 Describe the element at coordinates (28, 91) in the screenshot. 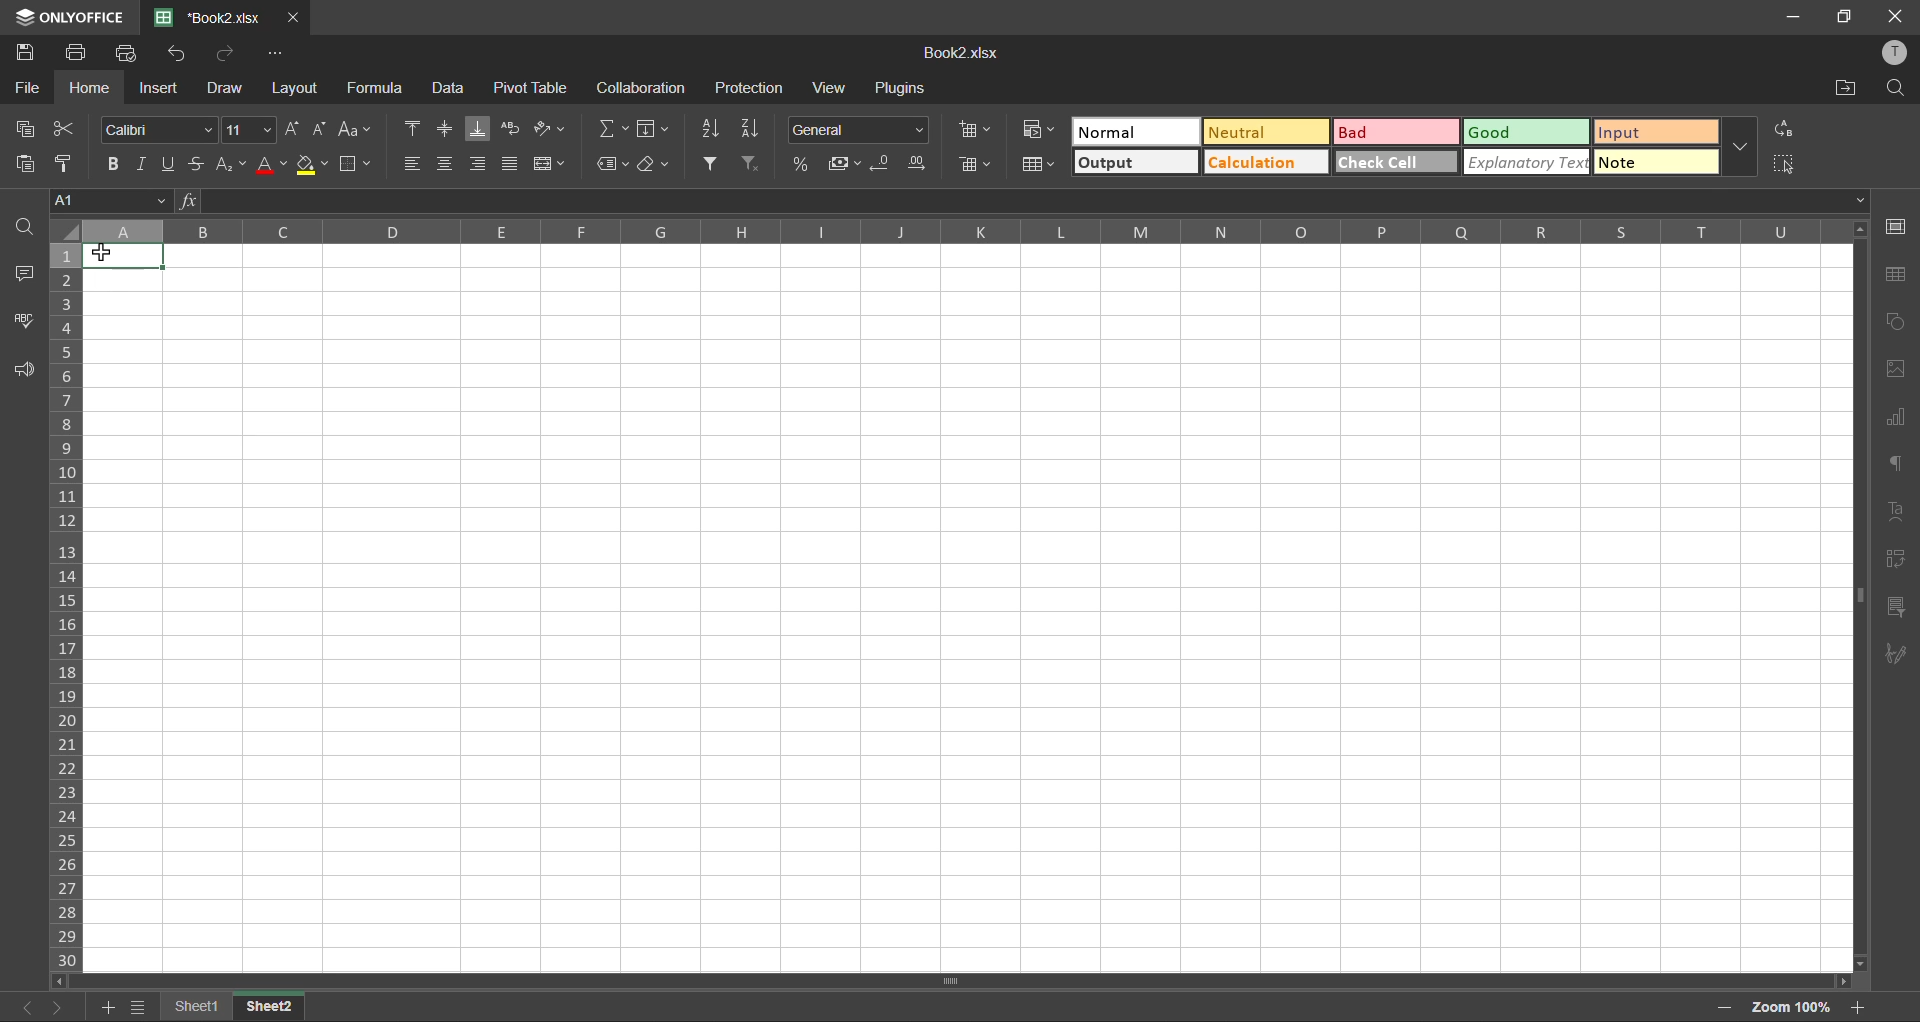

I see `file` at that location.